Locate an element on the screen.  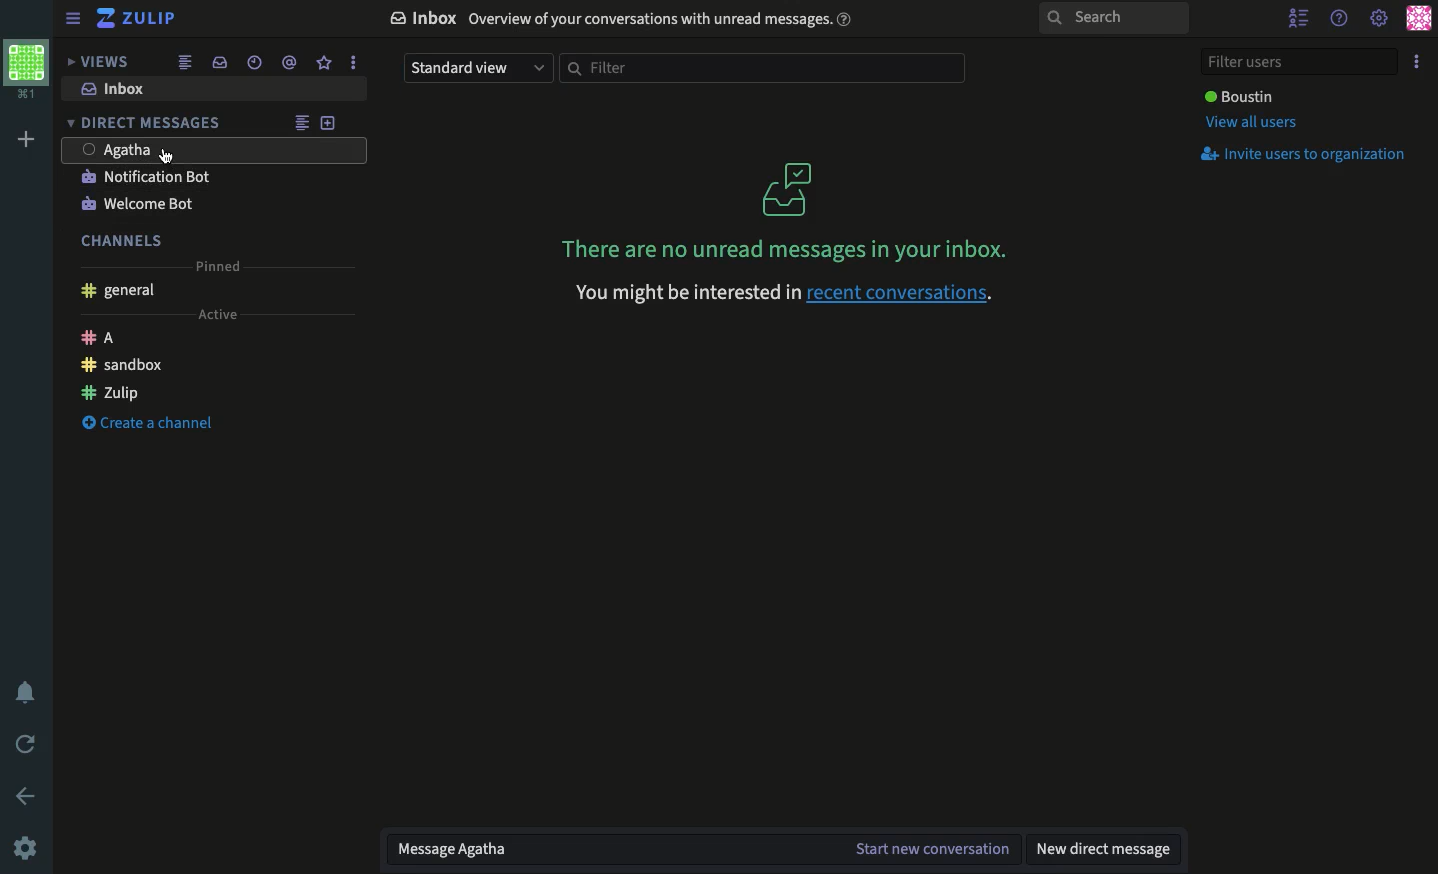
Sandbox is located at coordinates (123, 365).